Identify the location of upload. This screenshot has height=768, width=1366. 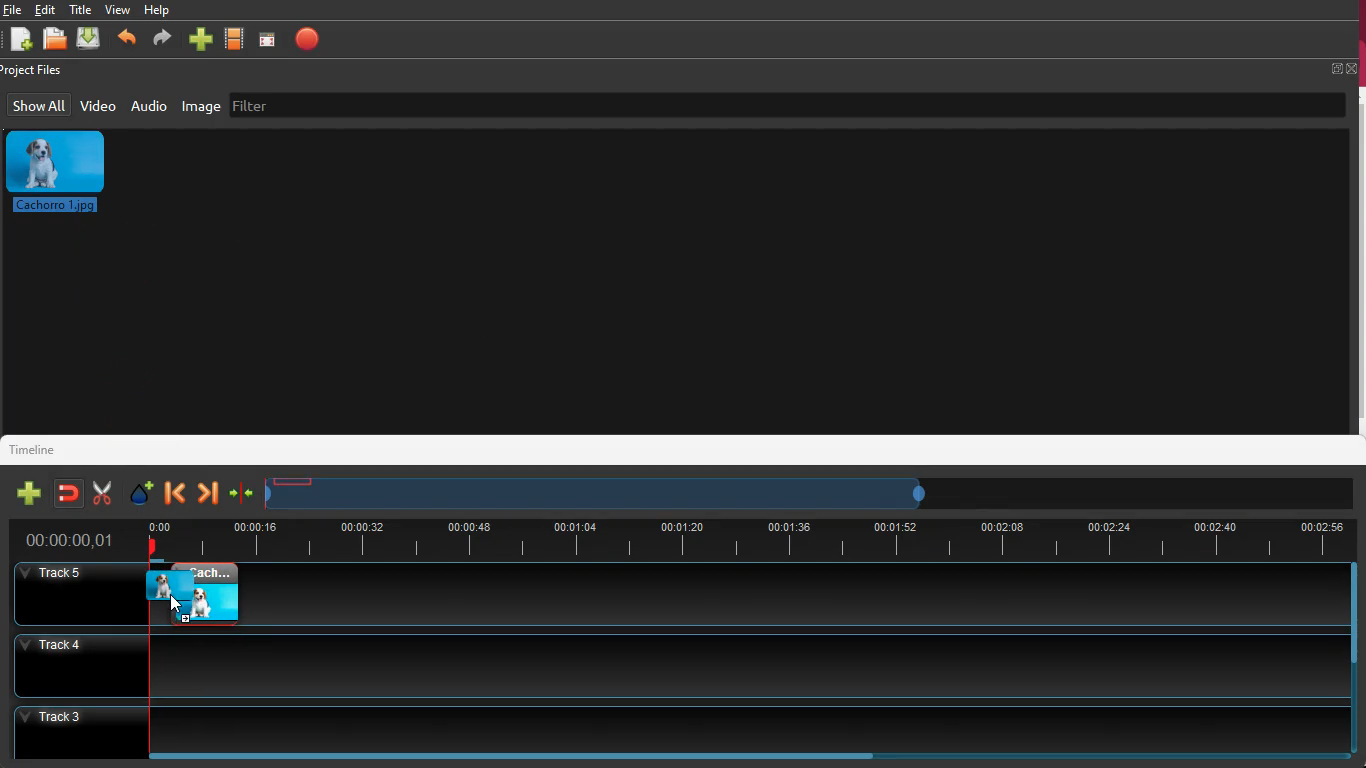
(90, 39).